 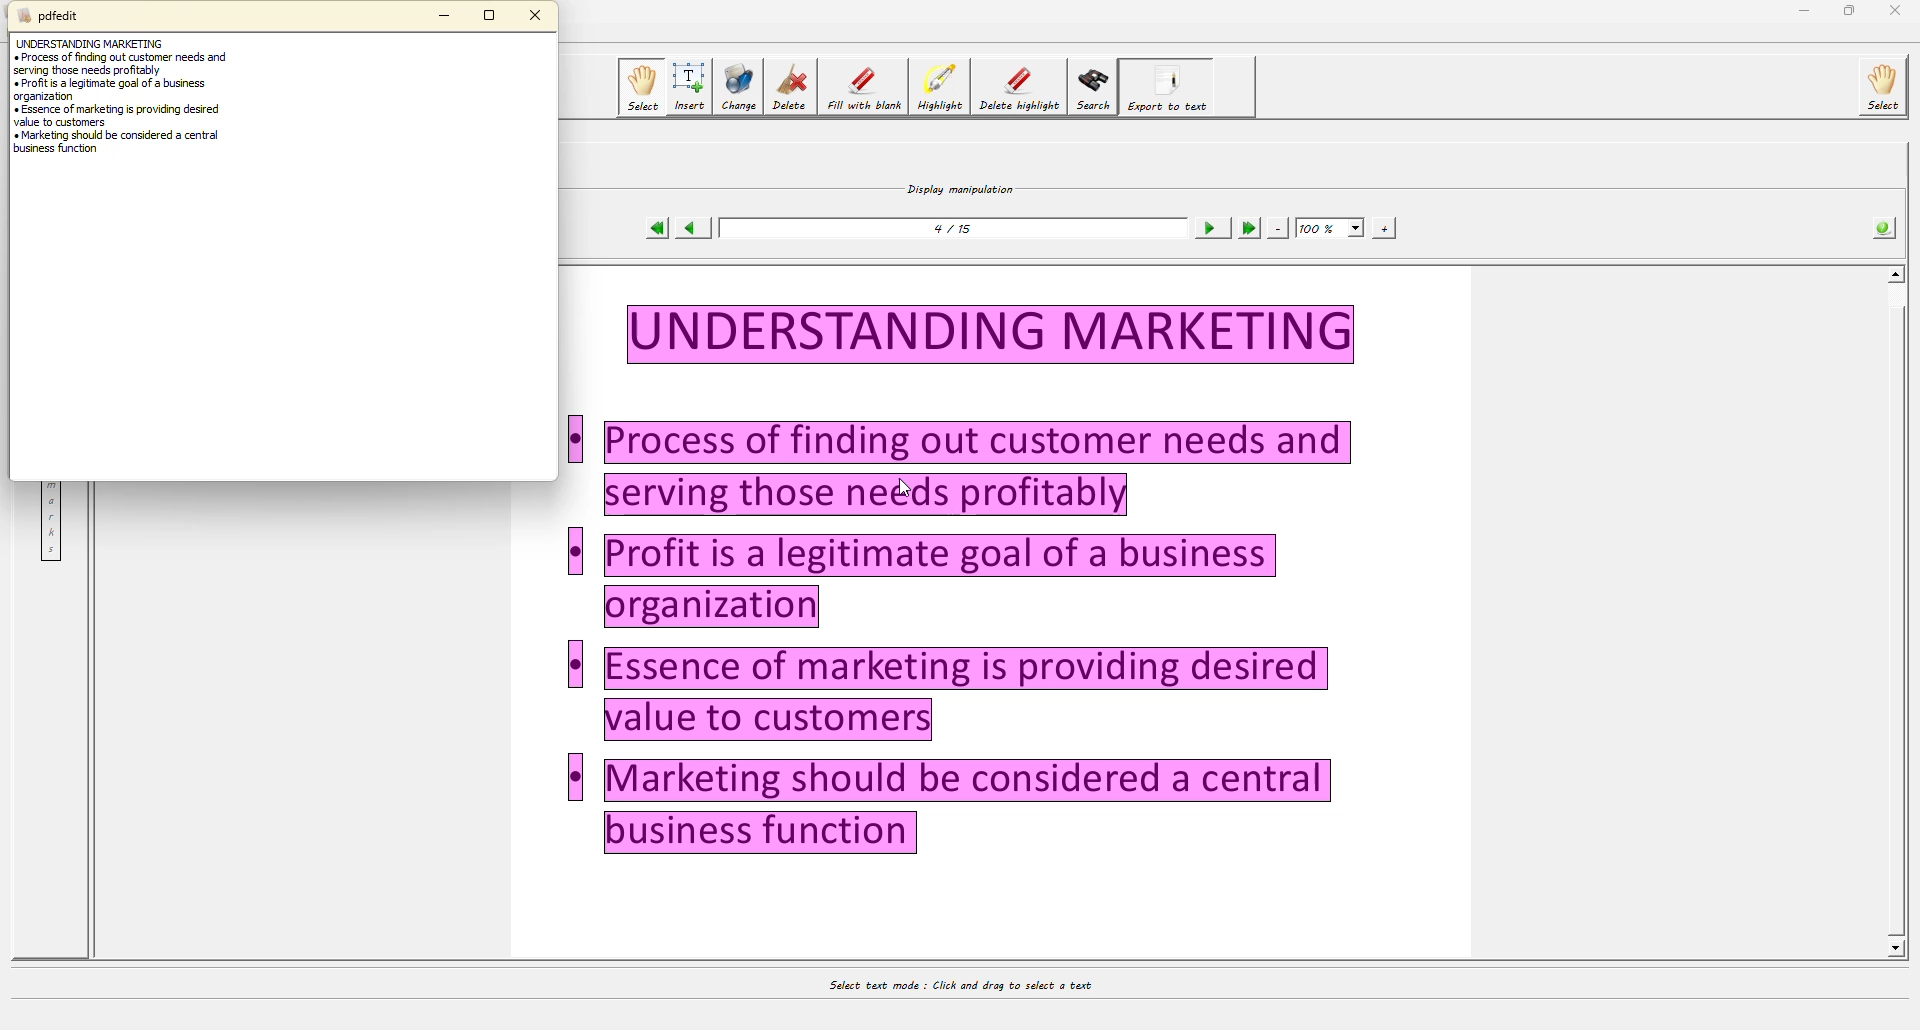 What do you see at coordinates (491, 18) in the screenshot?
I see `maximize` at bounding box center [491, 18].